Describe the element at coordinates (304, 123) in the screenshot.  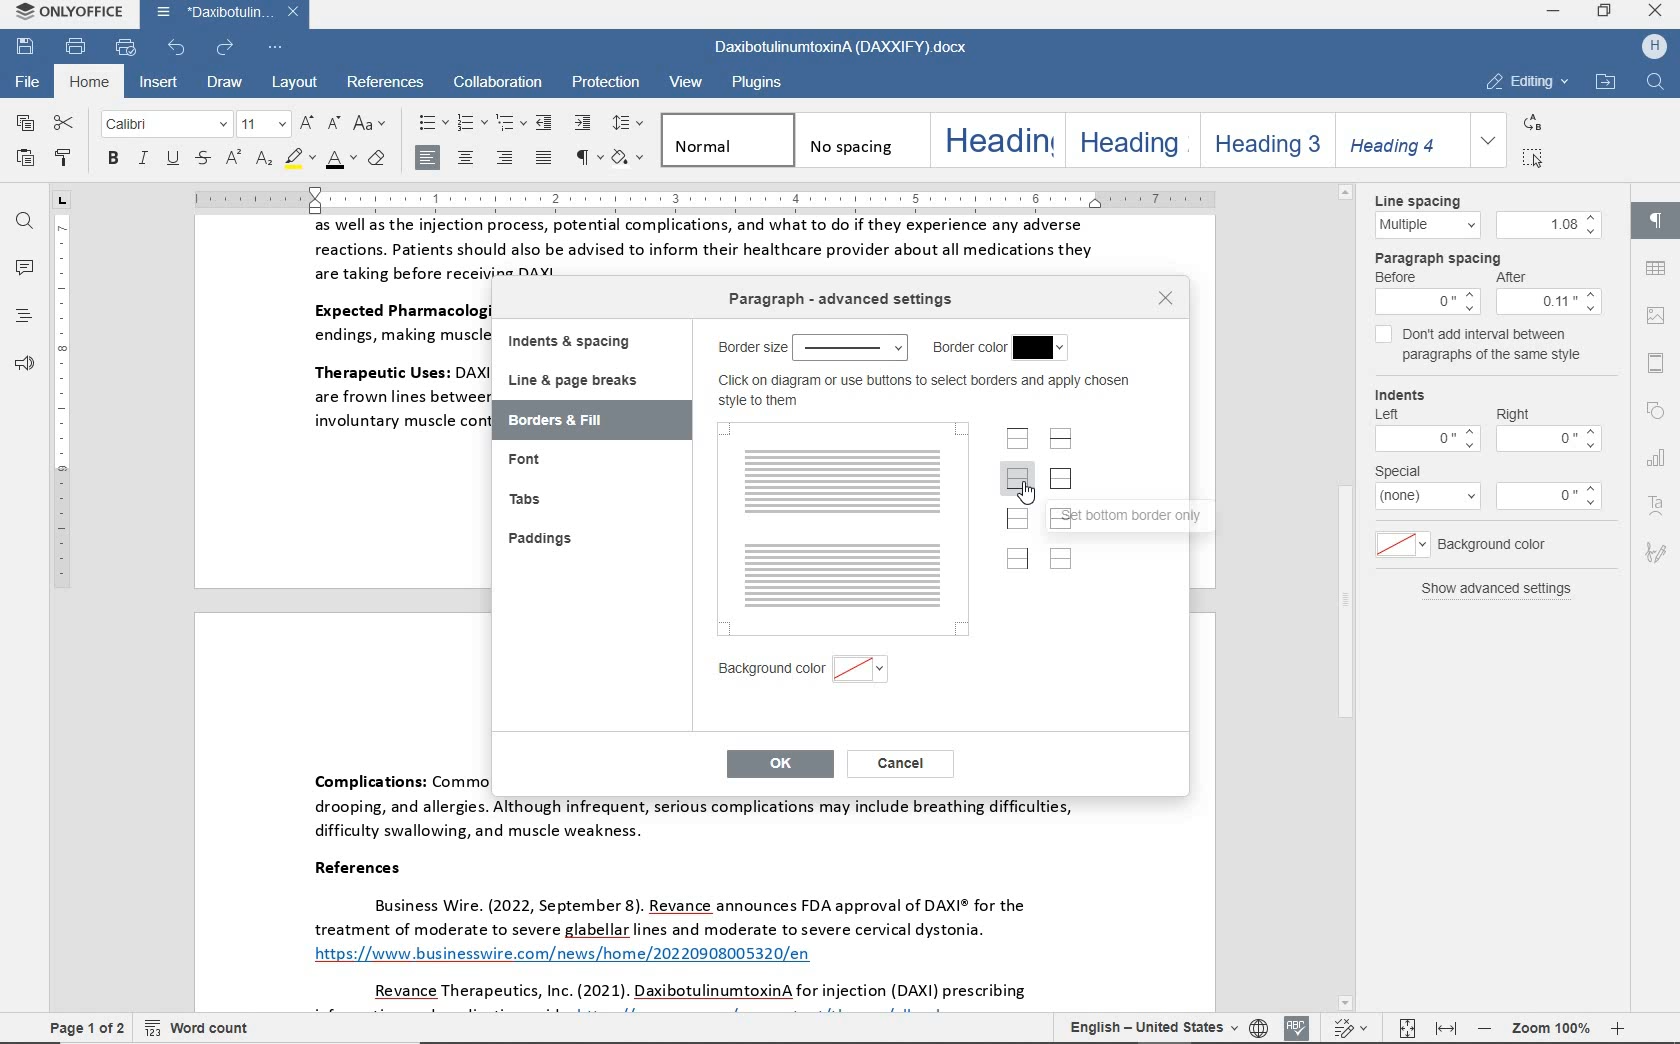
I see `increment font size` at that location.